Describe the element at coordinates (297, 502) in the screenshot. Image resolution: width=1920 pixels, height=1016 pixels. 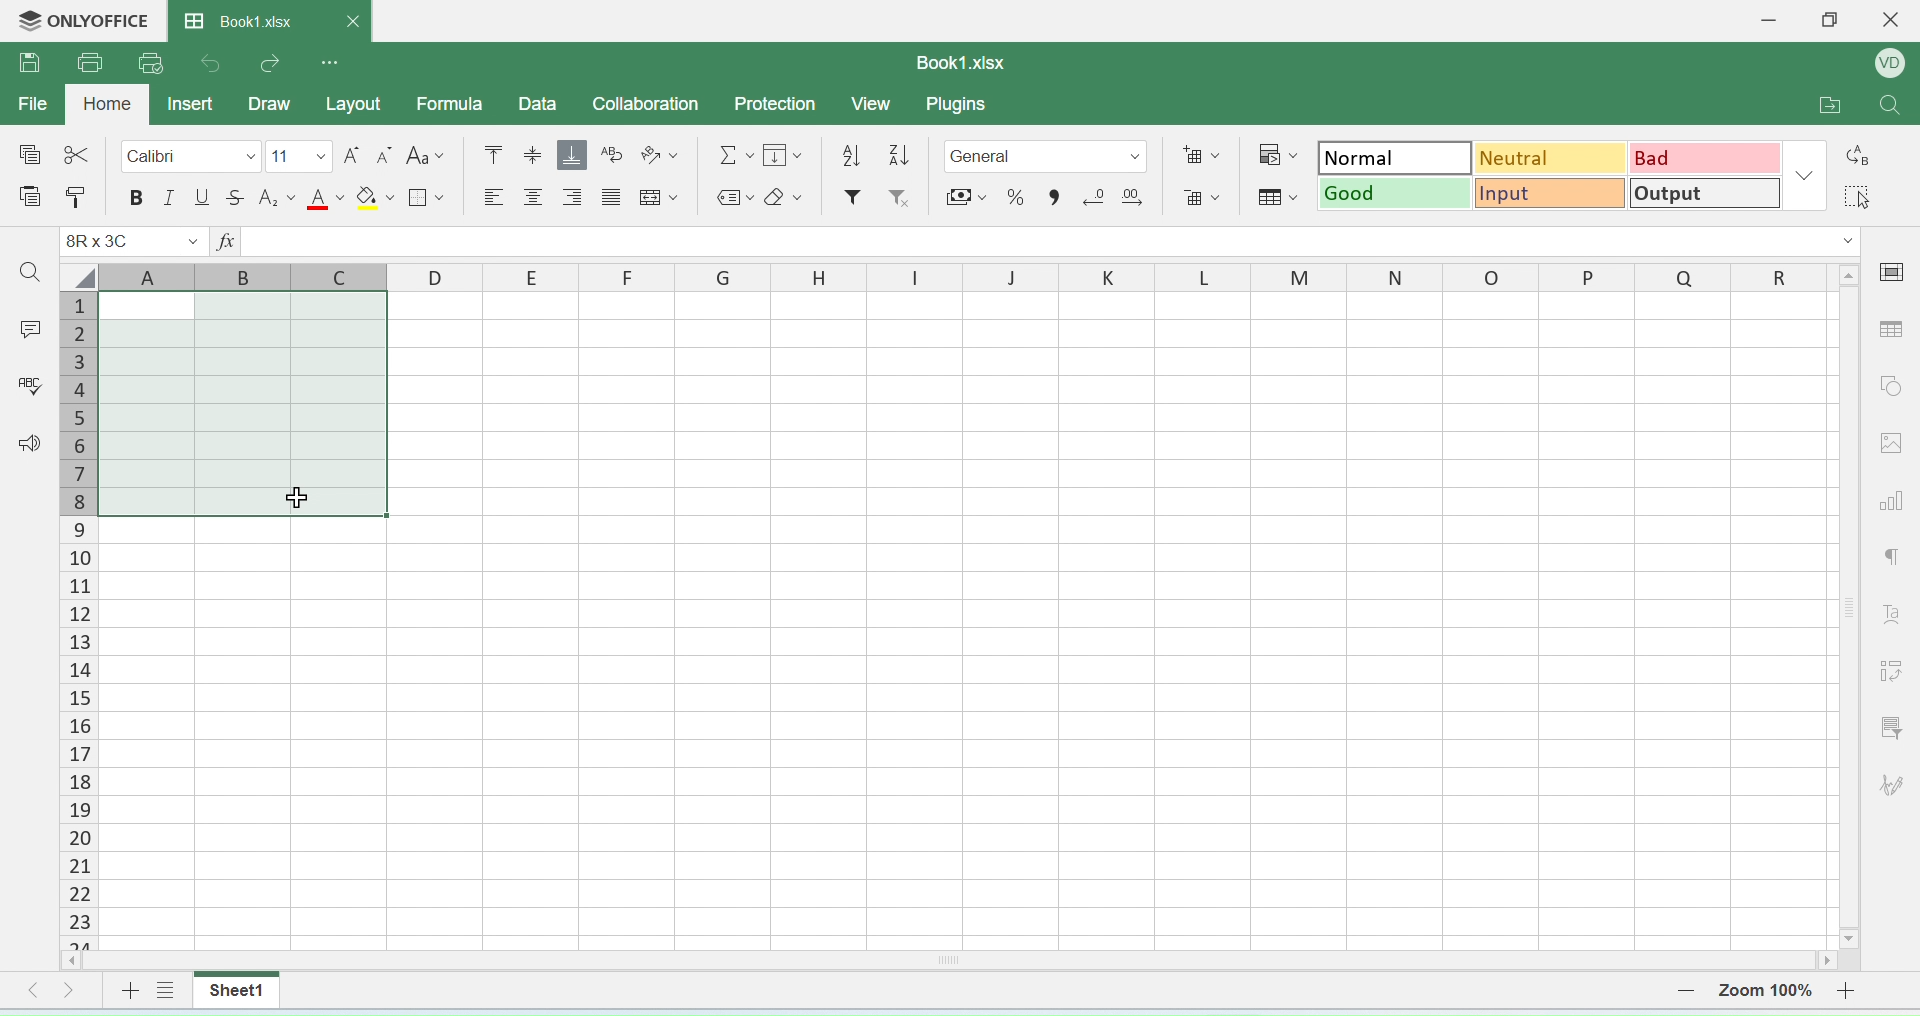
I see `cursor on selected cell` at that location.